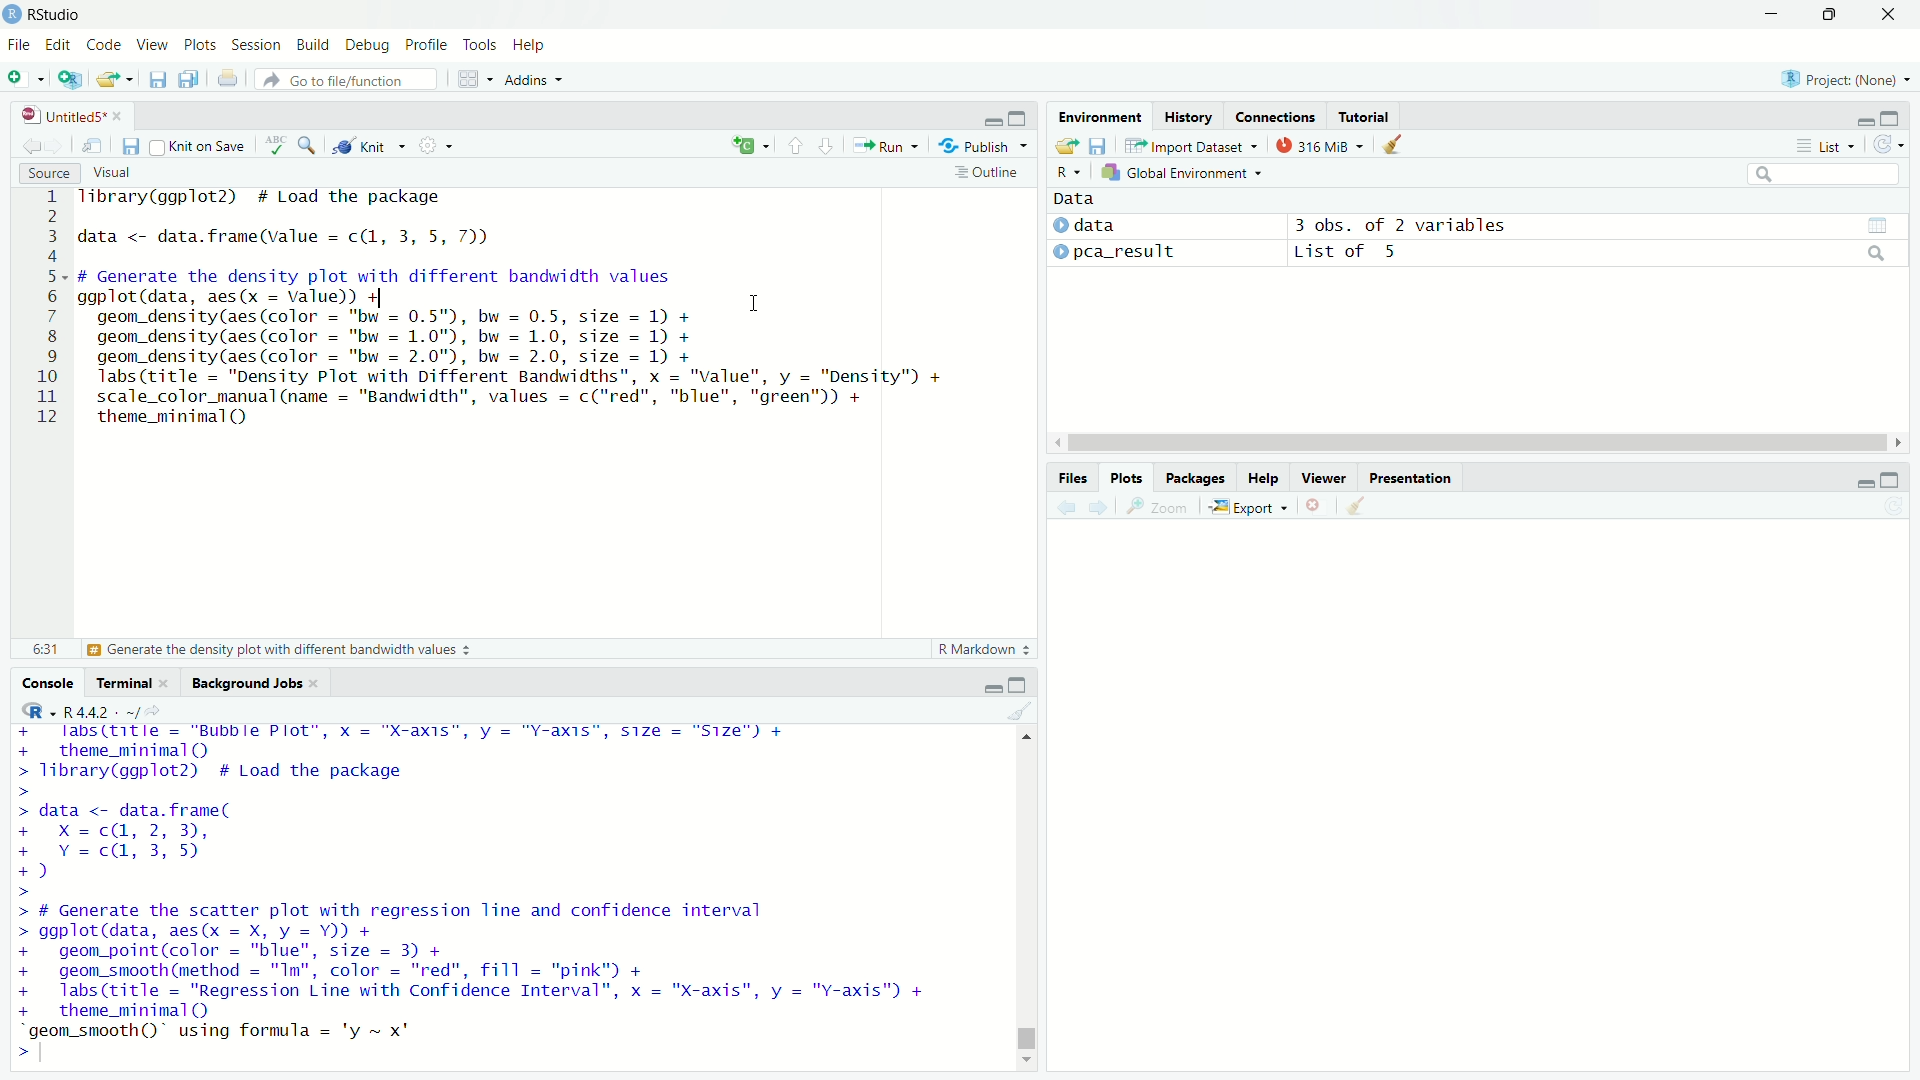  I want to click on Open an existing file, so click(106, 79).